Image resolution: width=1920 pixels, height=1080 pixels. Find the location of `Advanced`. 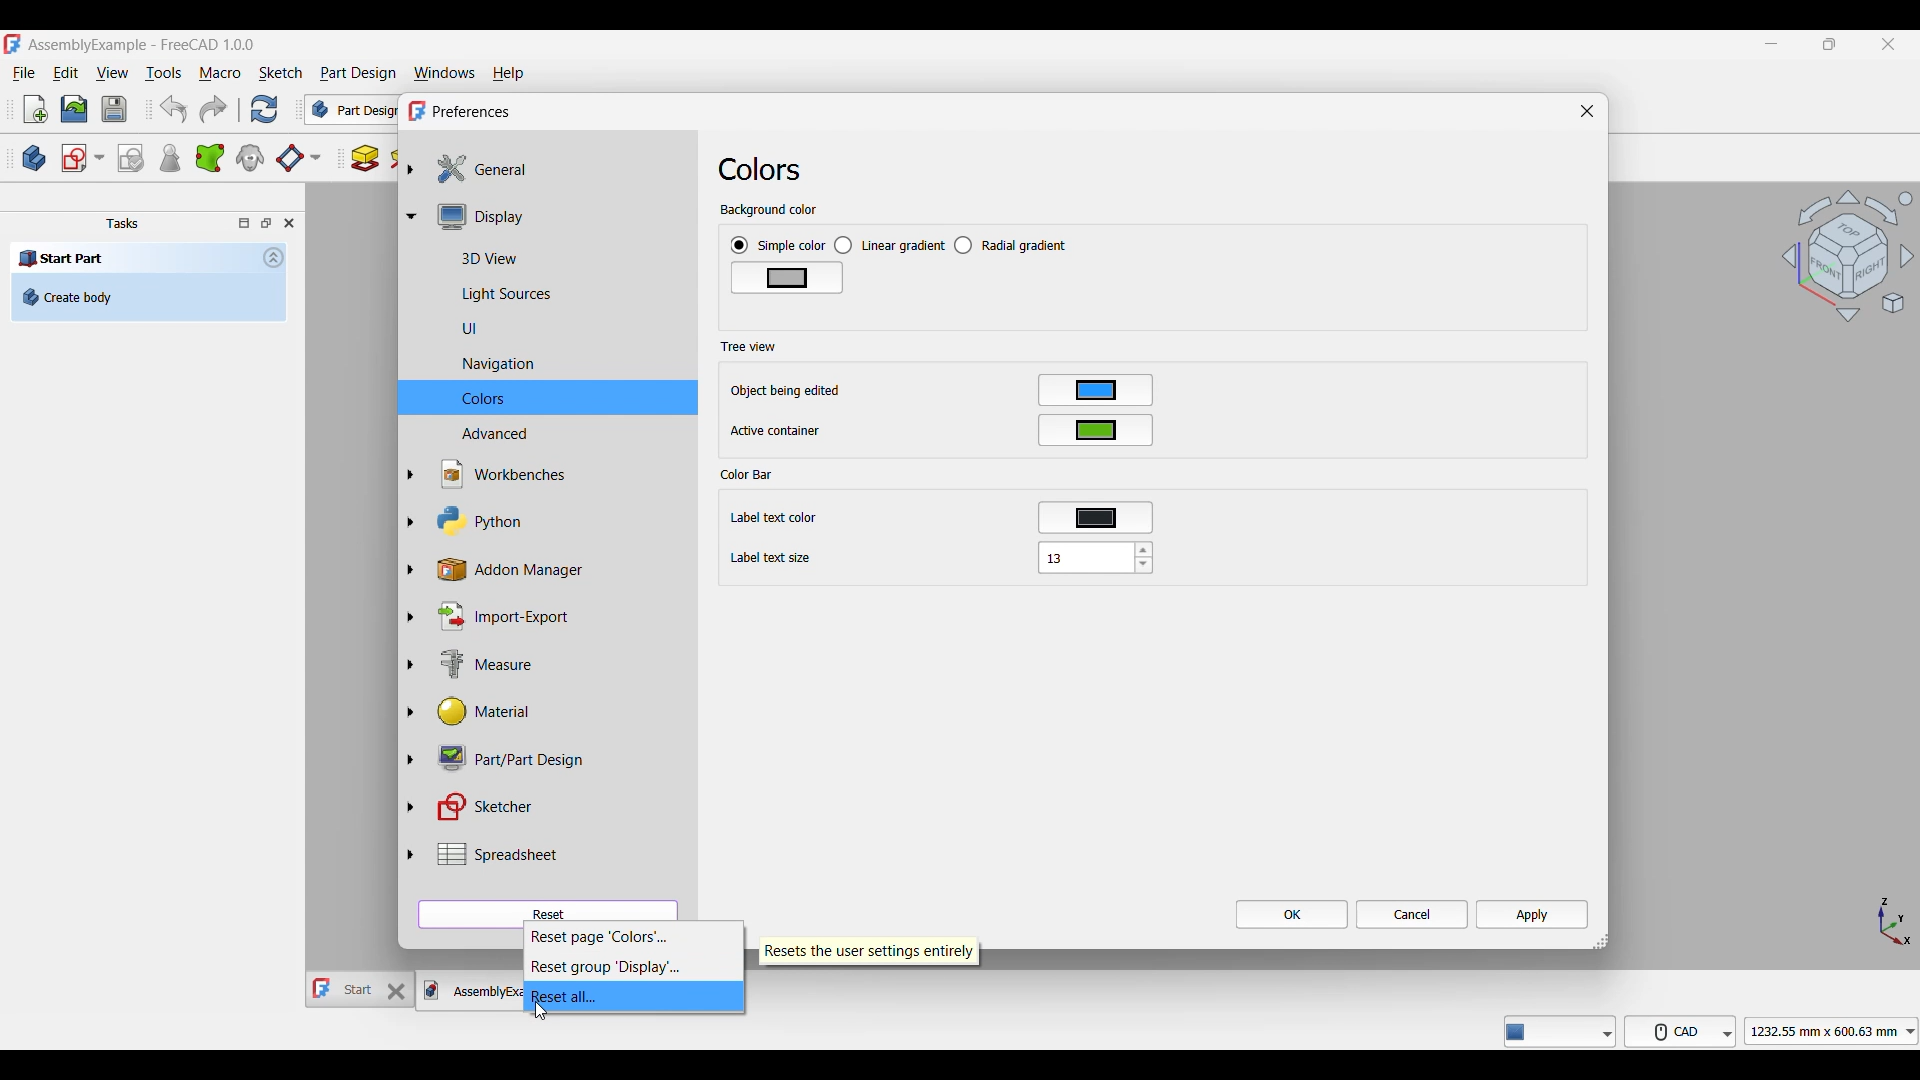

Advanced is located at coordinates (470, 434).